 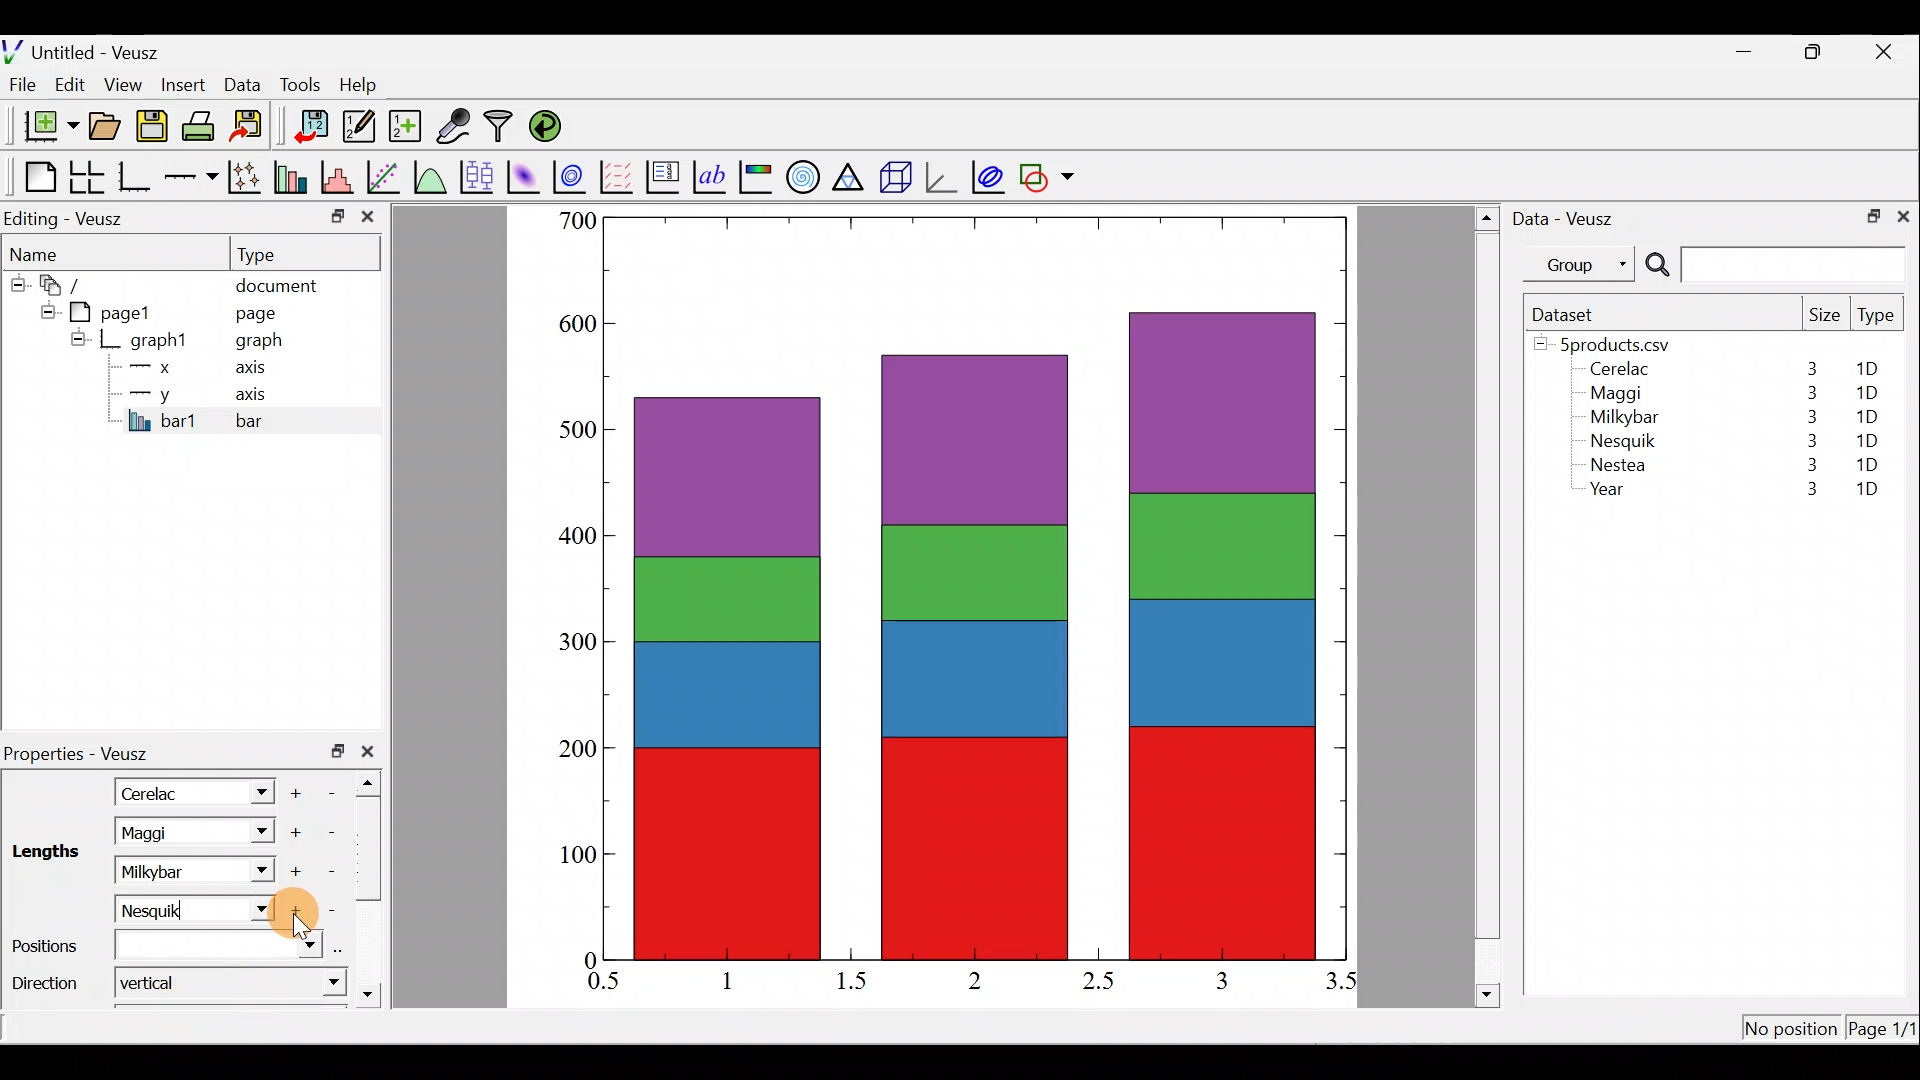 I want to click on Histogram of a dataset, so click(x=343, y=178).